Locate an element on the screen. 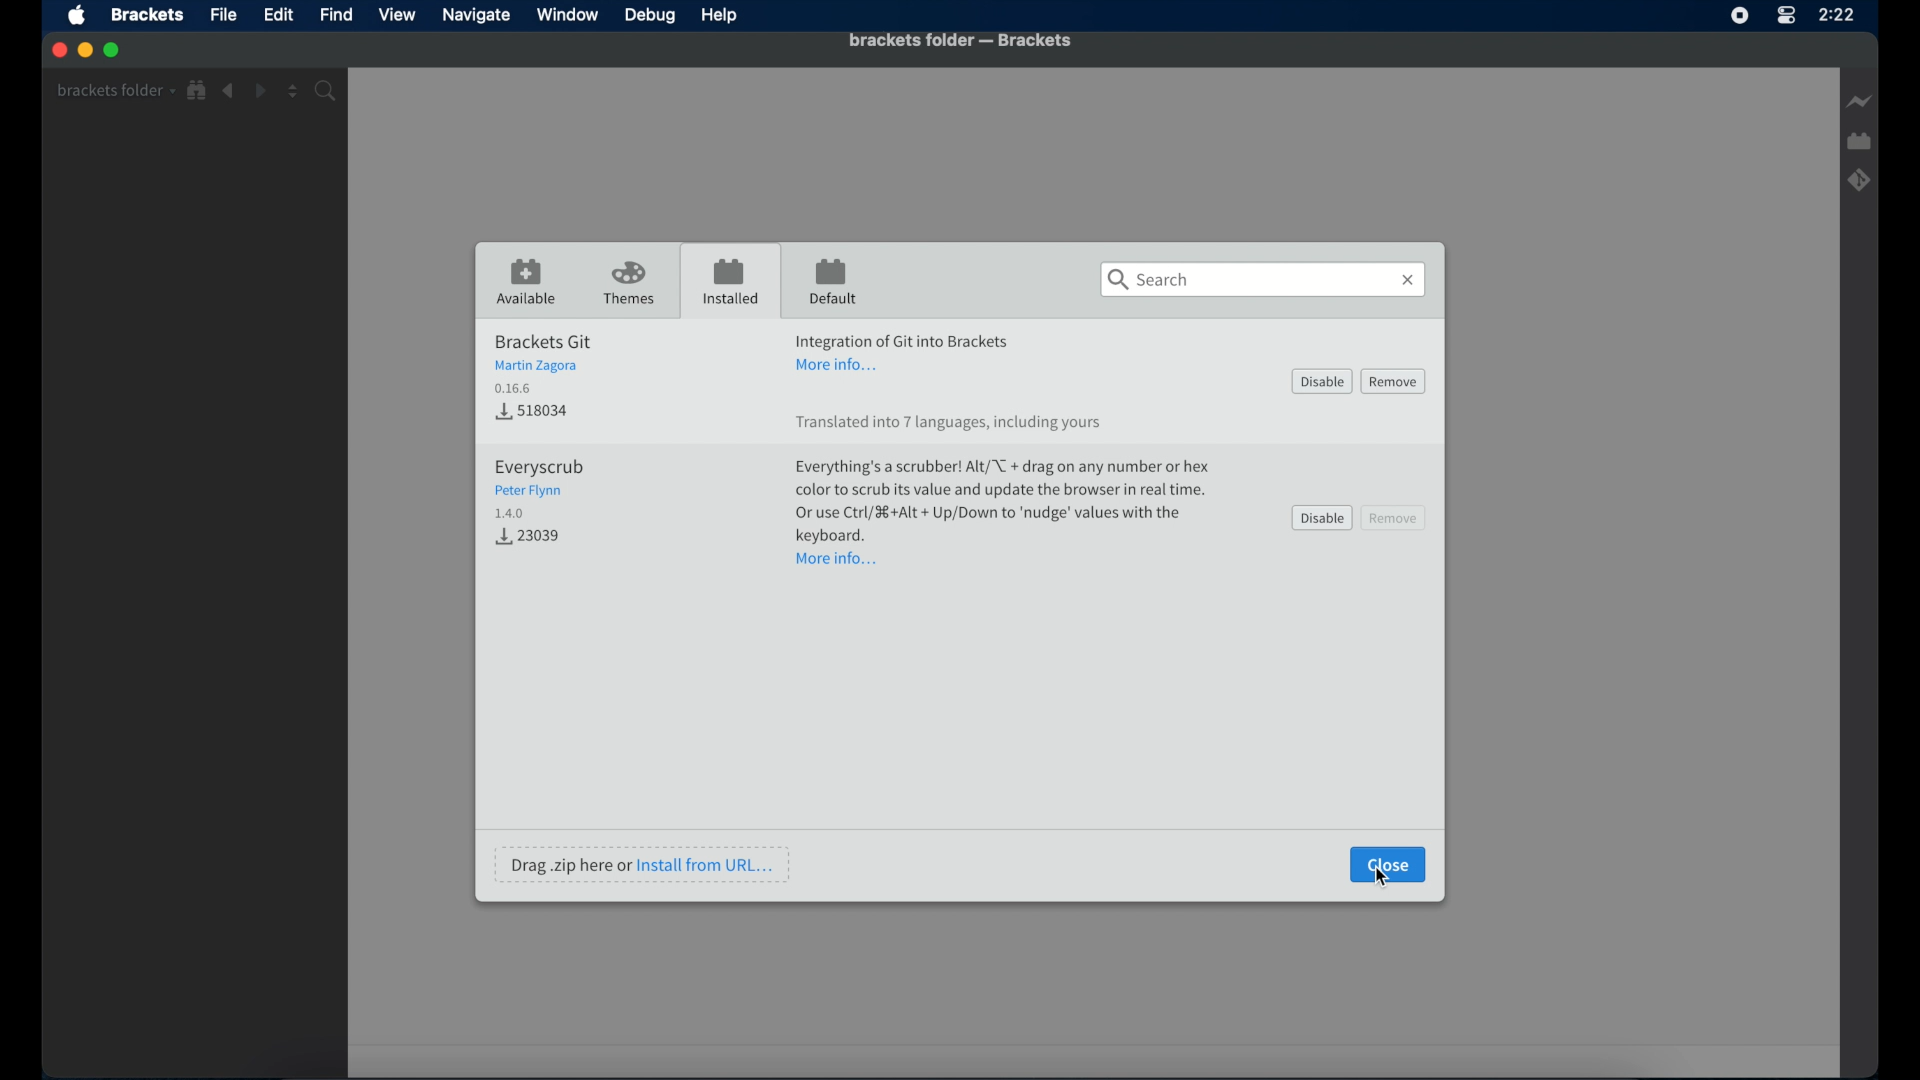 The image size is (1920, 1080). split editor vertical or horizontal is located at coordinates (293, 92).